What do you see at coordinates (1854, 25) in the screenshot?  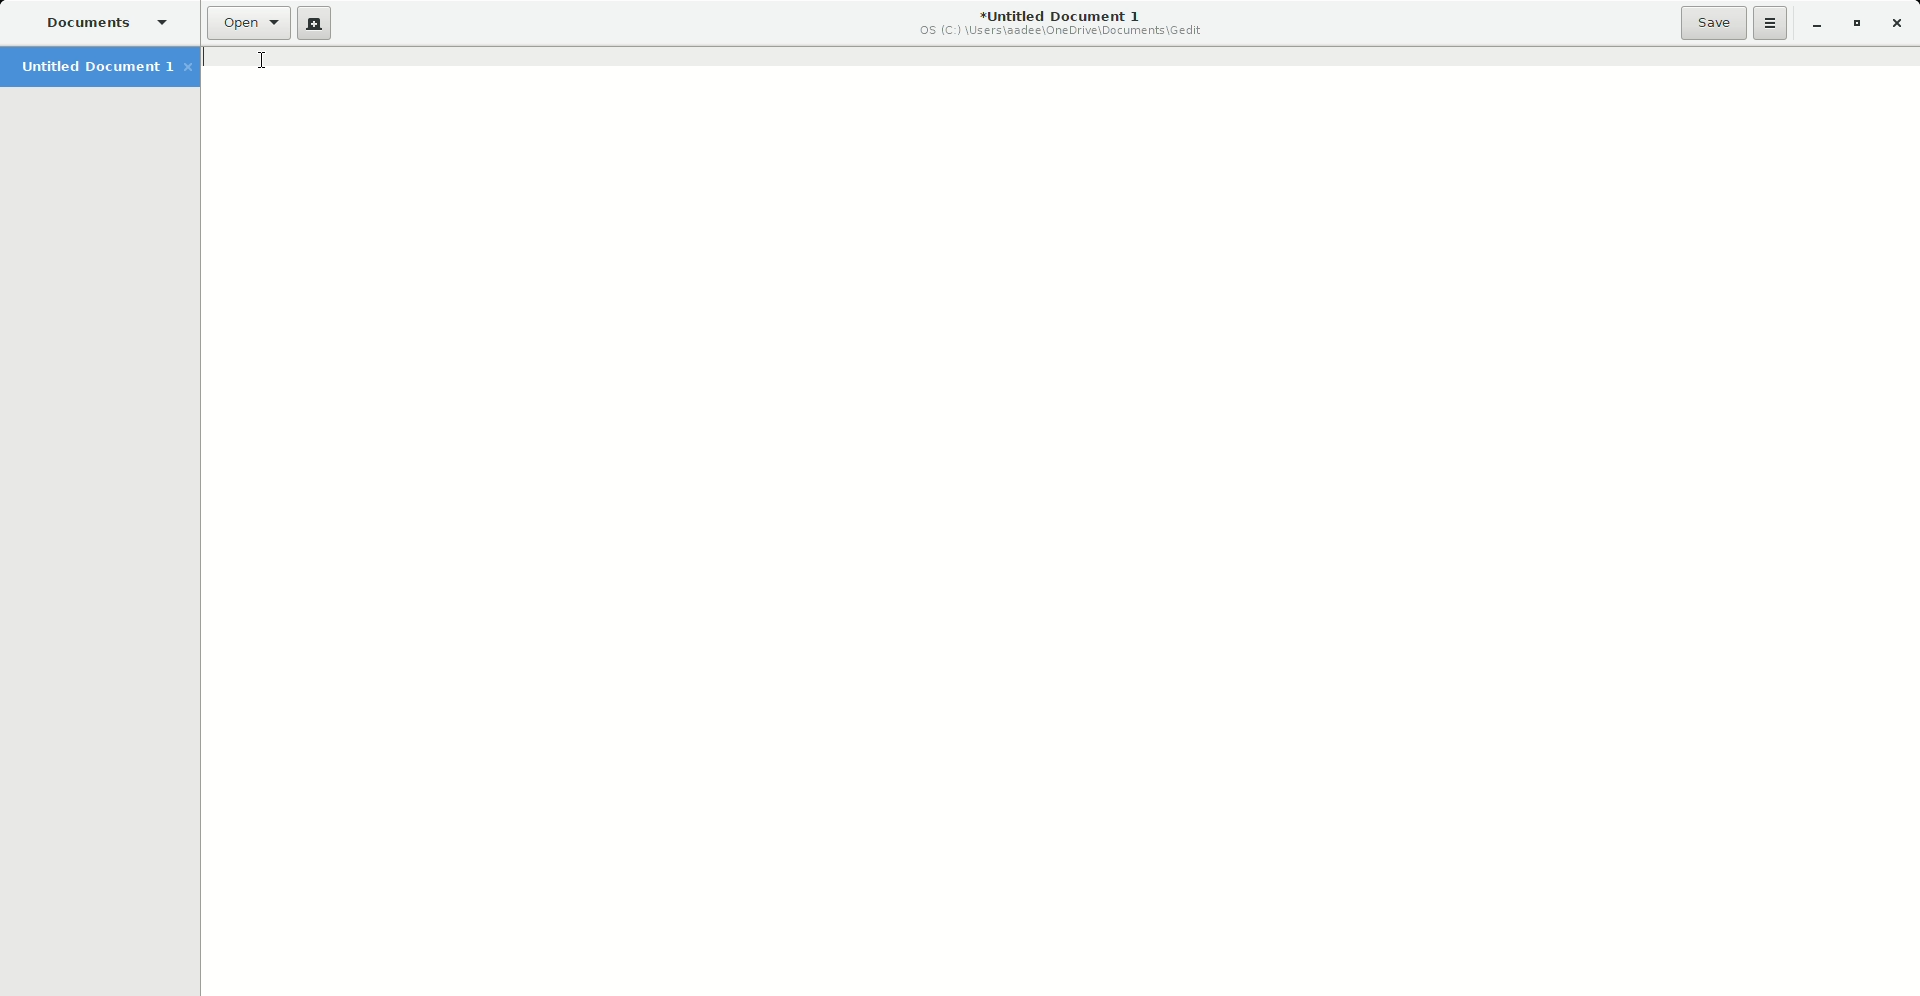 I see `Restore` at bounding box center [1854, 25].